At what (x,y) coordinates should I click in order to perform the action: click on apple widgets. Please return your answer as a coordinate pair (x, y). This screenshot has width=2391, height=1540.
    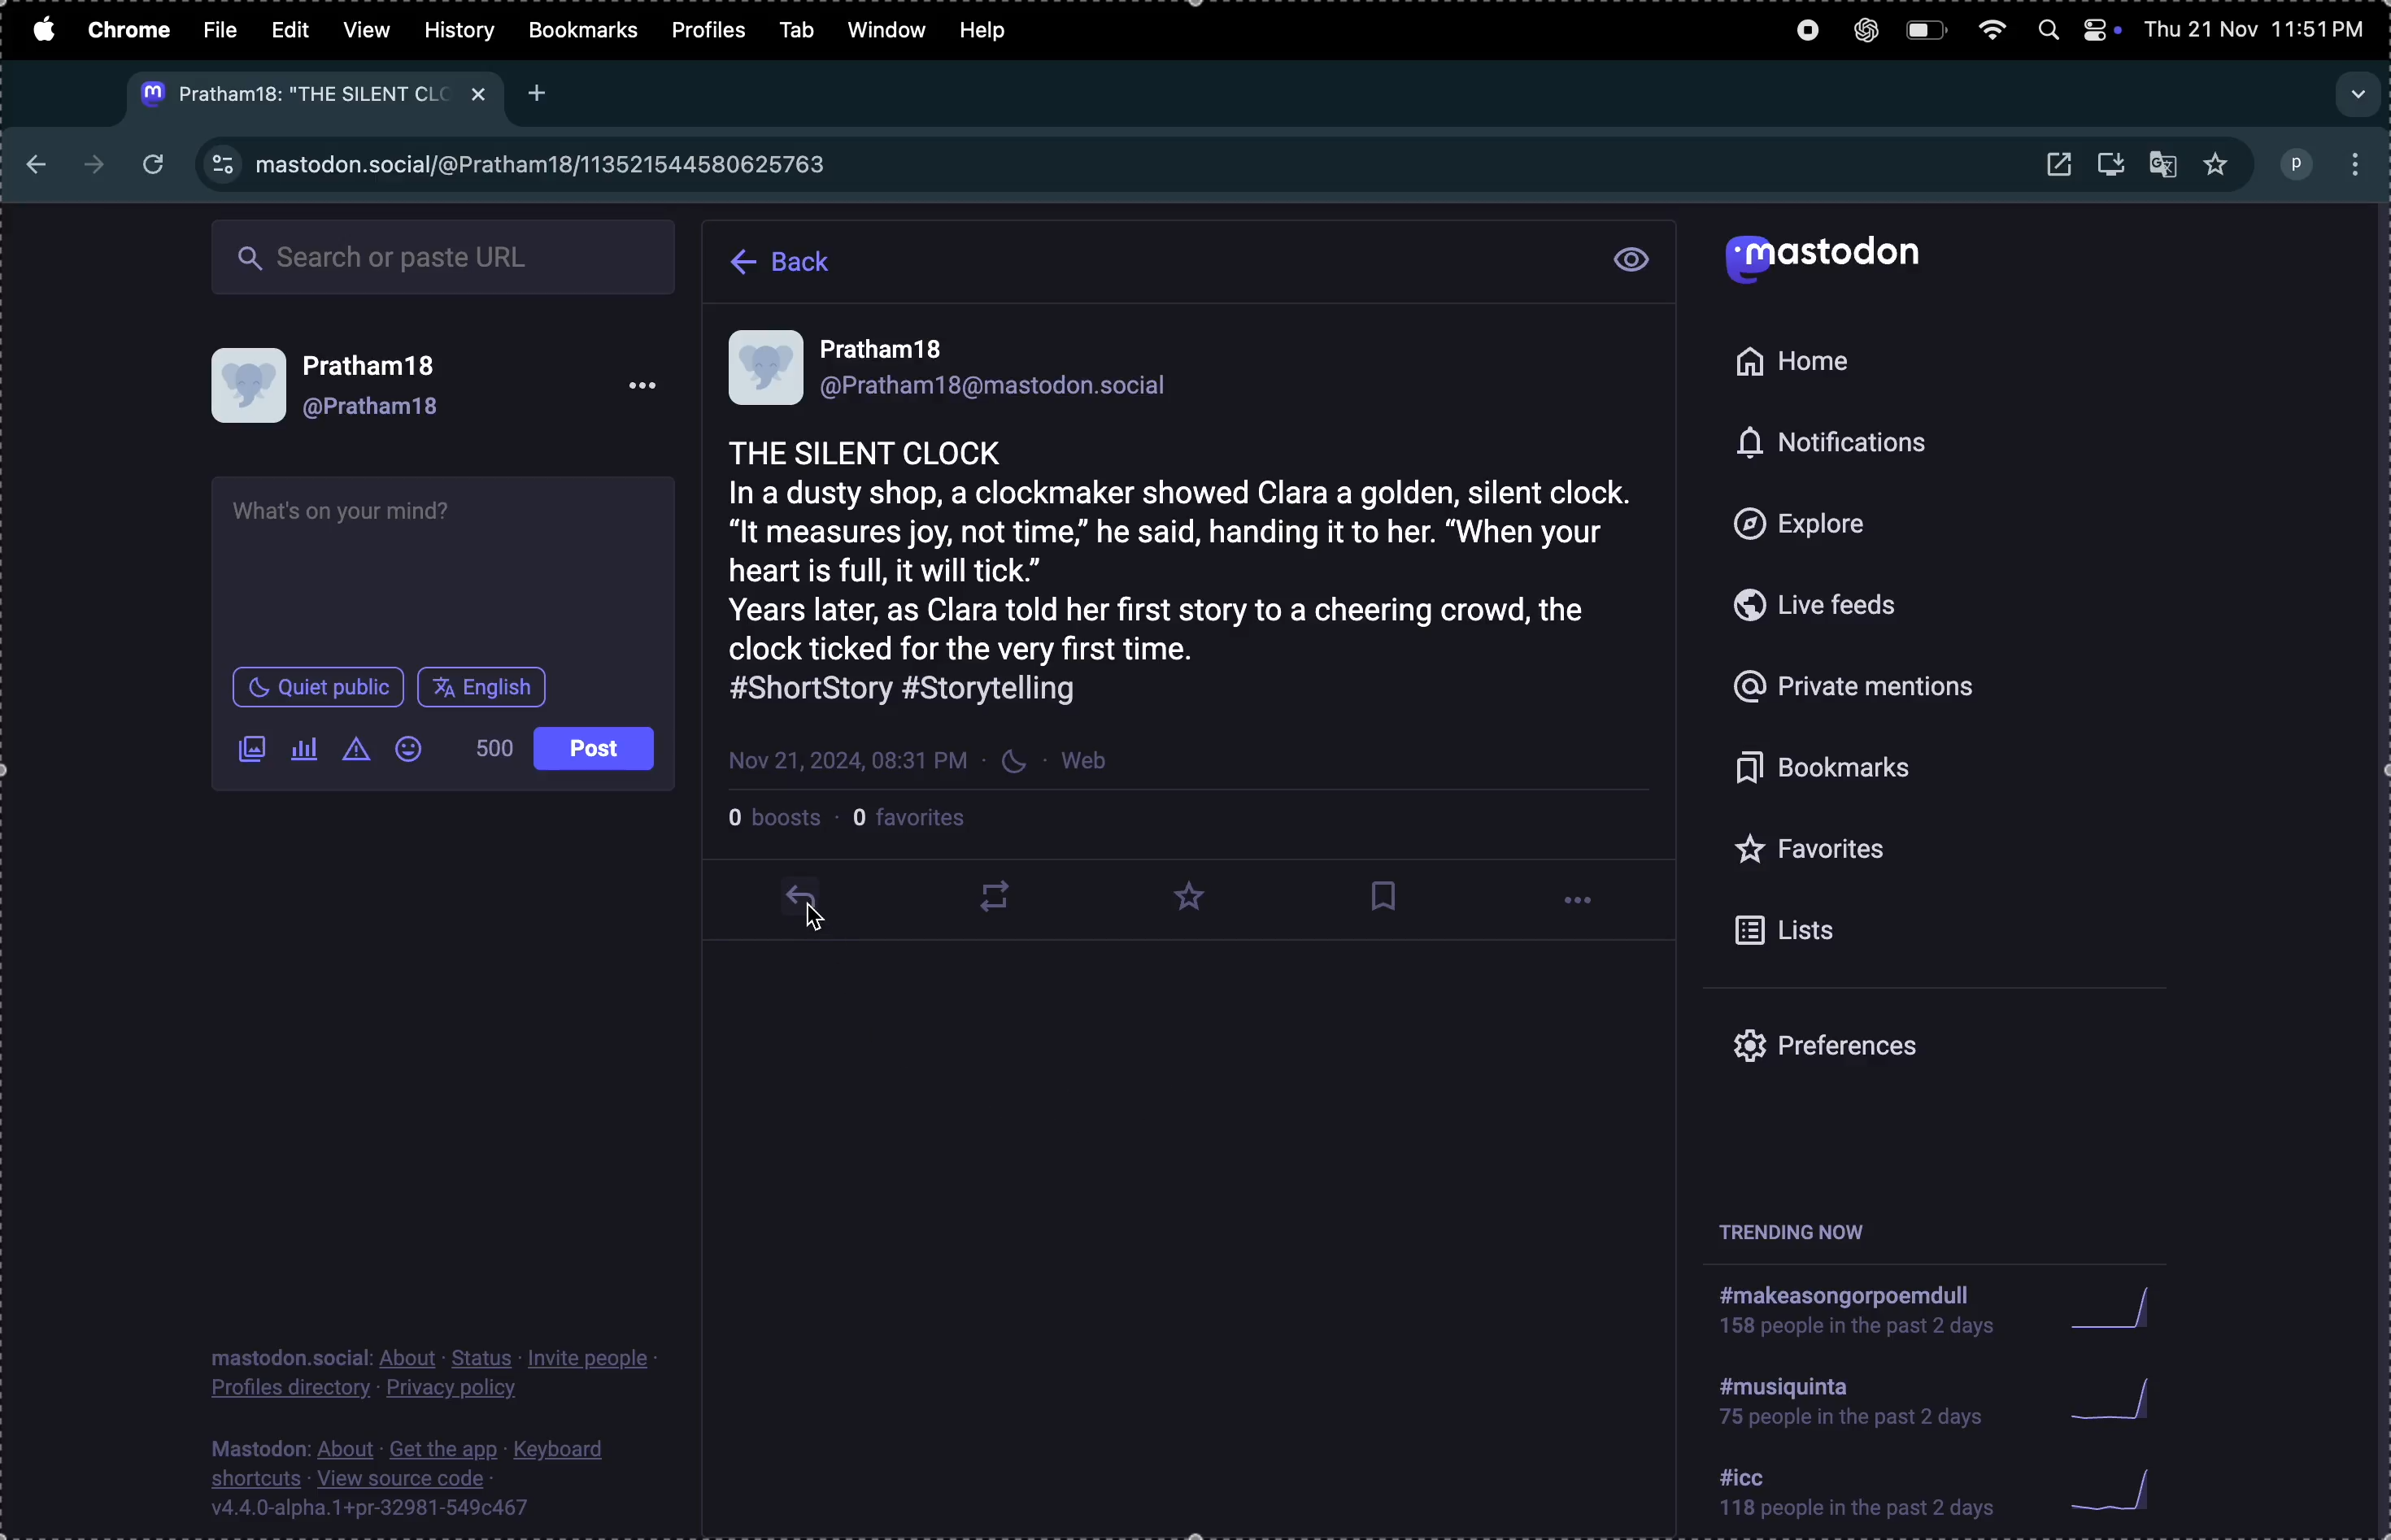
    Looking at the image, I should click on (2100, 27).